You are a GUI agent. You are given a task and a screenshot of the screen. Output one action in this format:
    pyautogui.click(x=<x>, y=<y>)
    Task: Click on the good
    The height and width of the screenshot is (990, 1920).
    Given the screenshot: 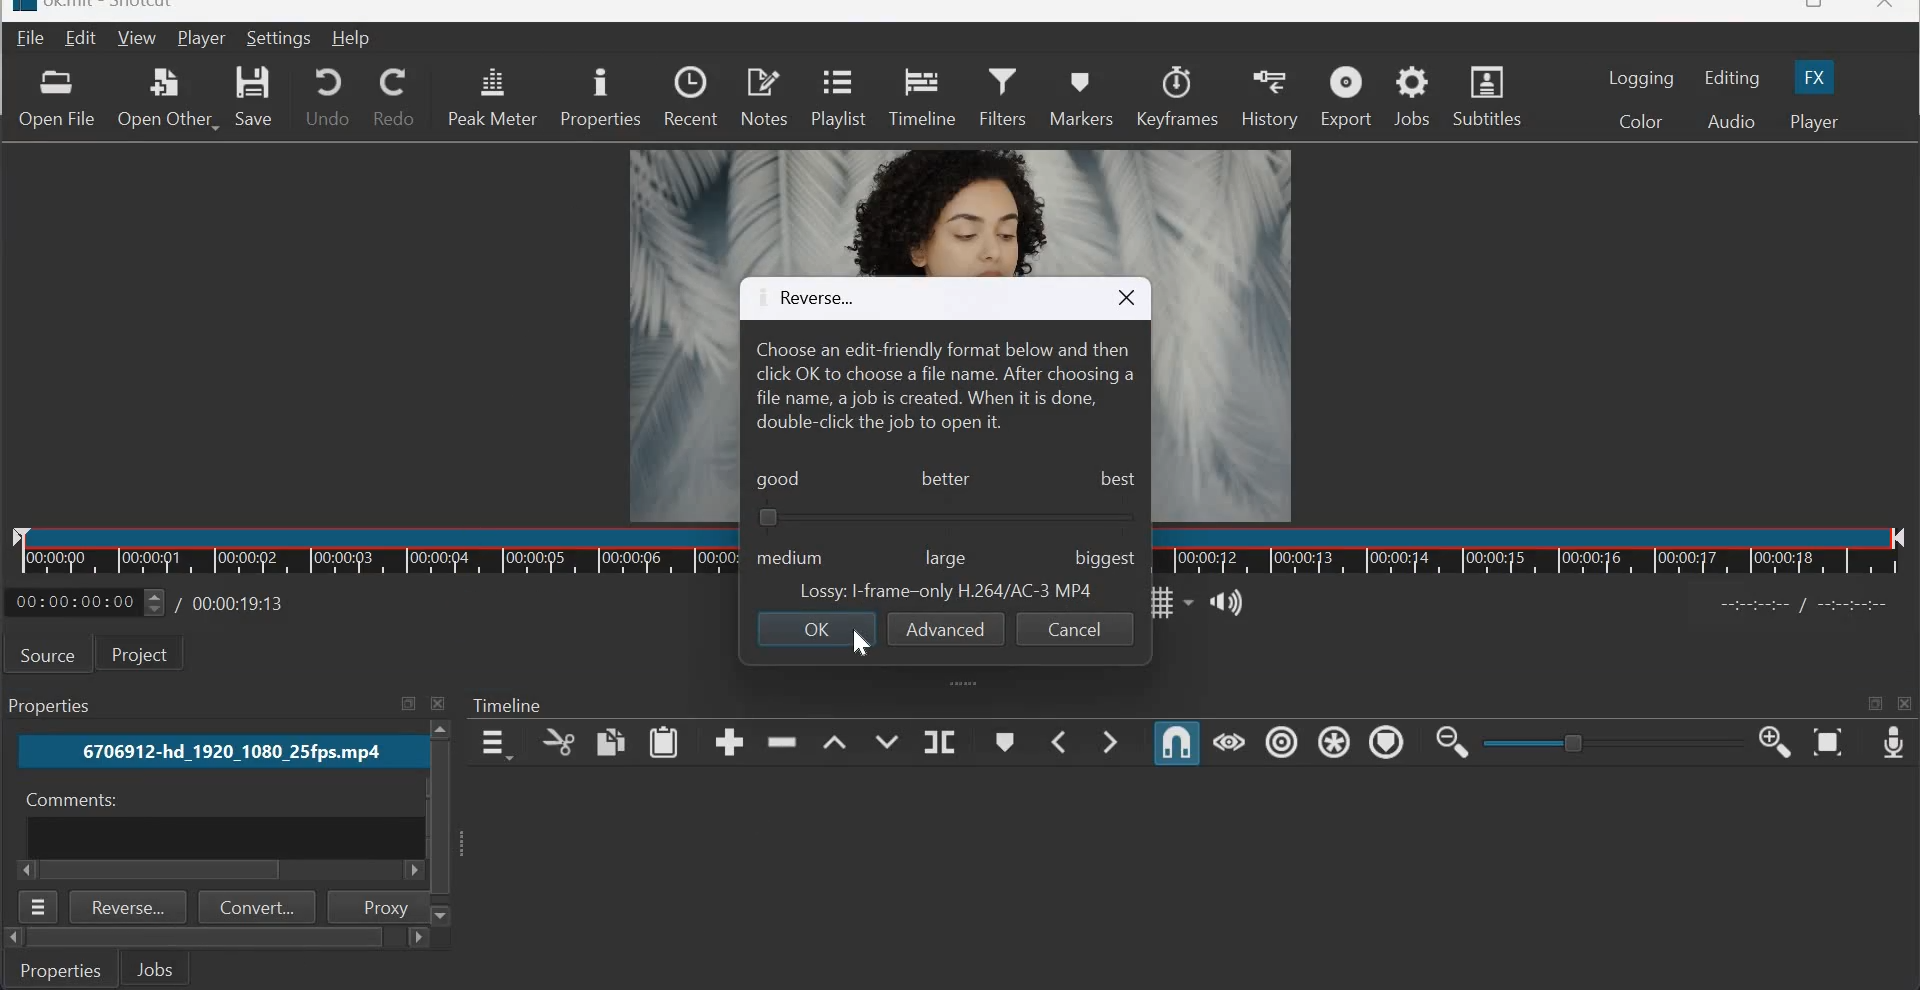 What is the action you would take?
    pyautogui.click(x=779, y=480)
    